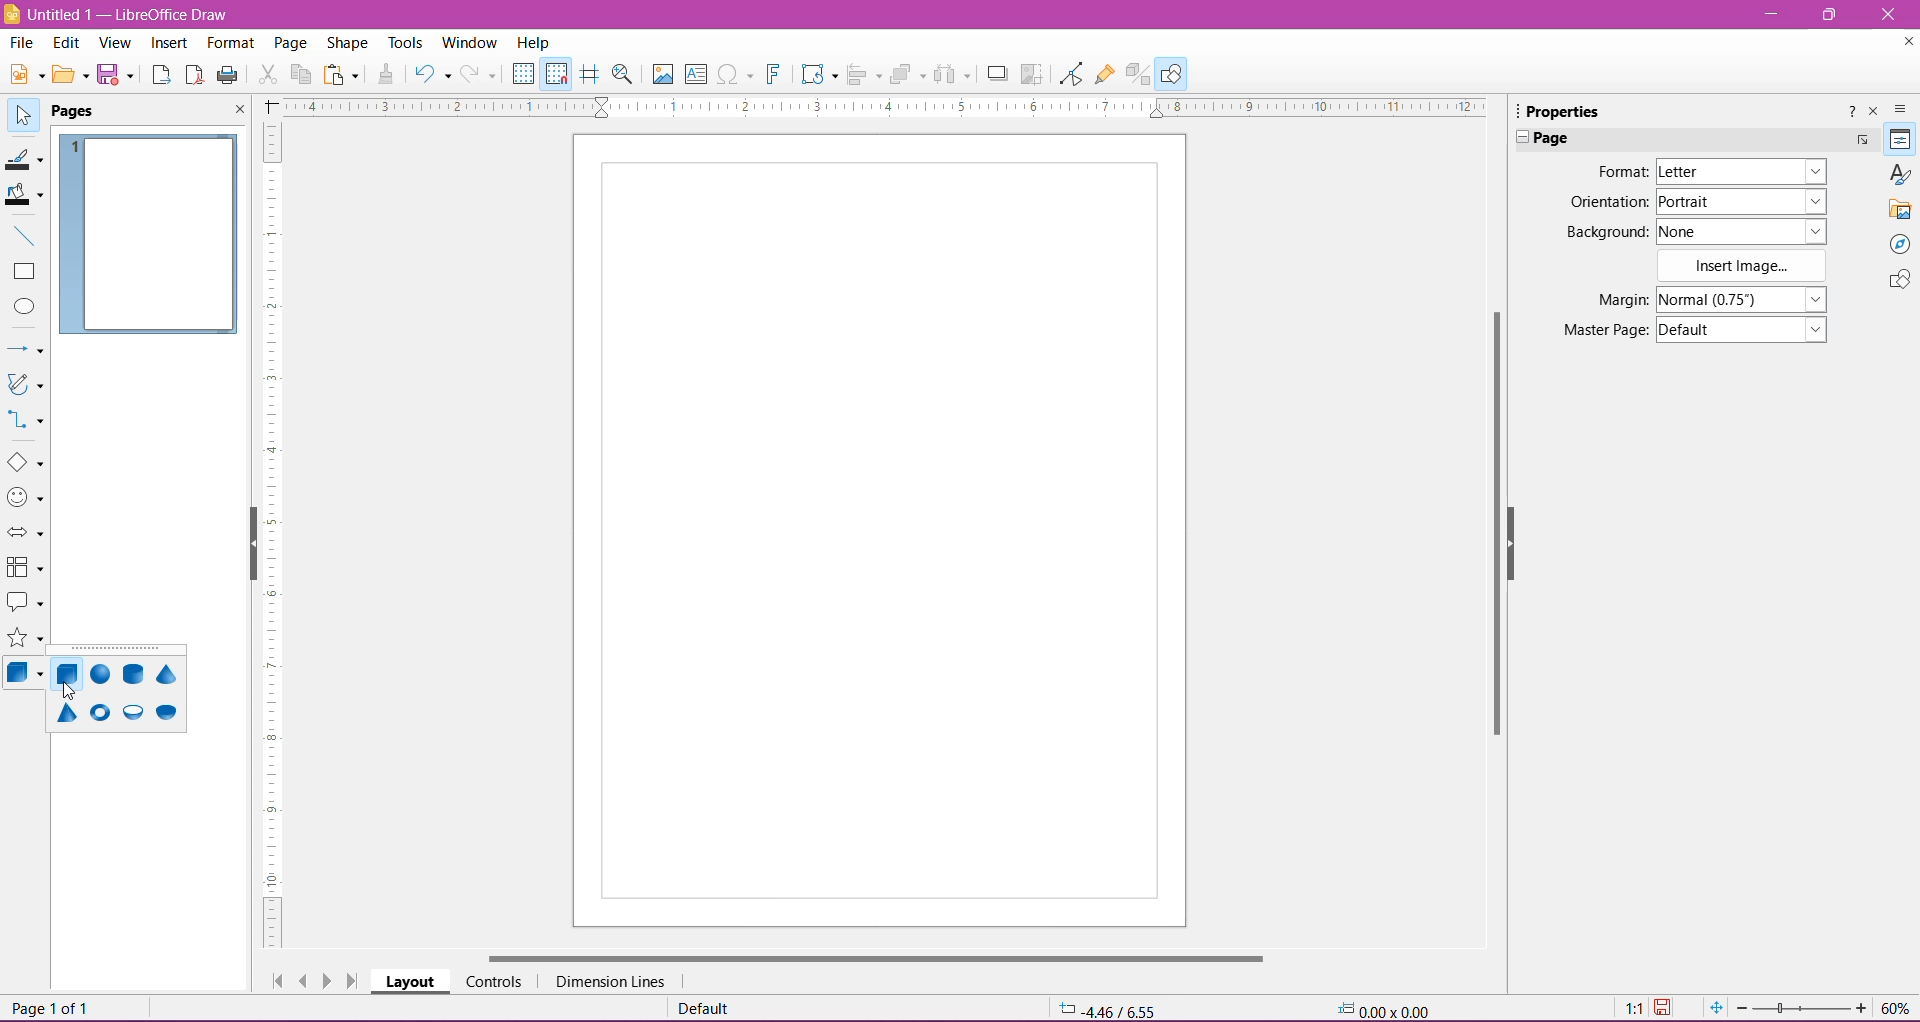  Describe the element at coordinates (1715, 1008) in the screenshot. I see `Fit Page to current window` at that location.